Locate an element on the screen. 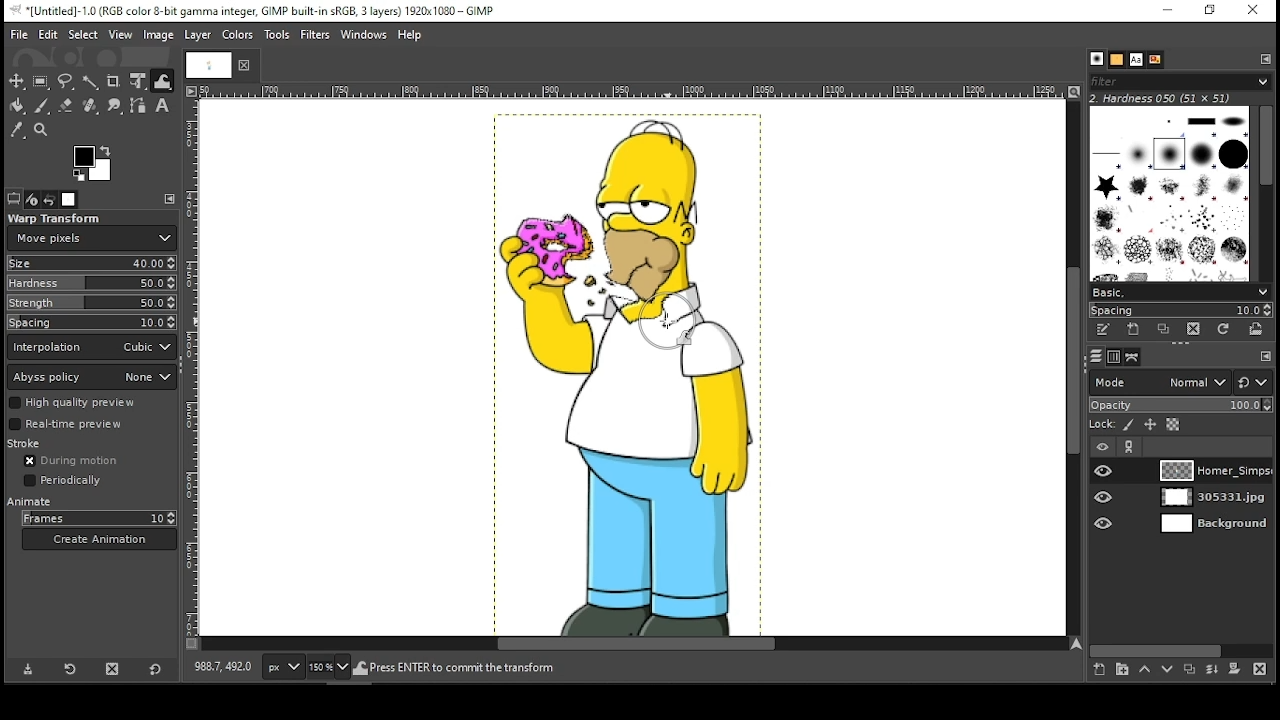 This screenshot has width=1280, height=720. color picker tool is located at coordinates (16, 132).